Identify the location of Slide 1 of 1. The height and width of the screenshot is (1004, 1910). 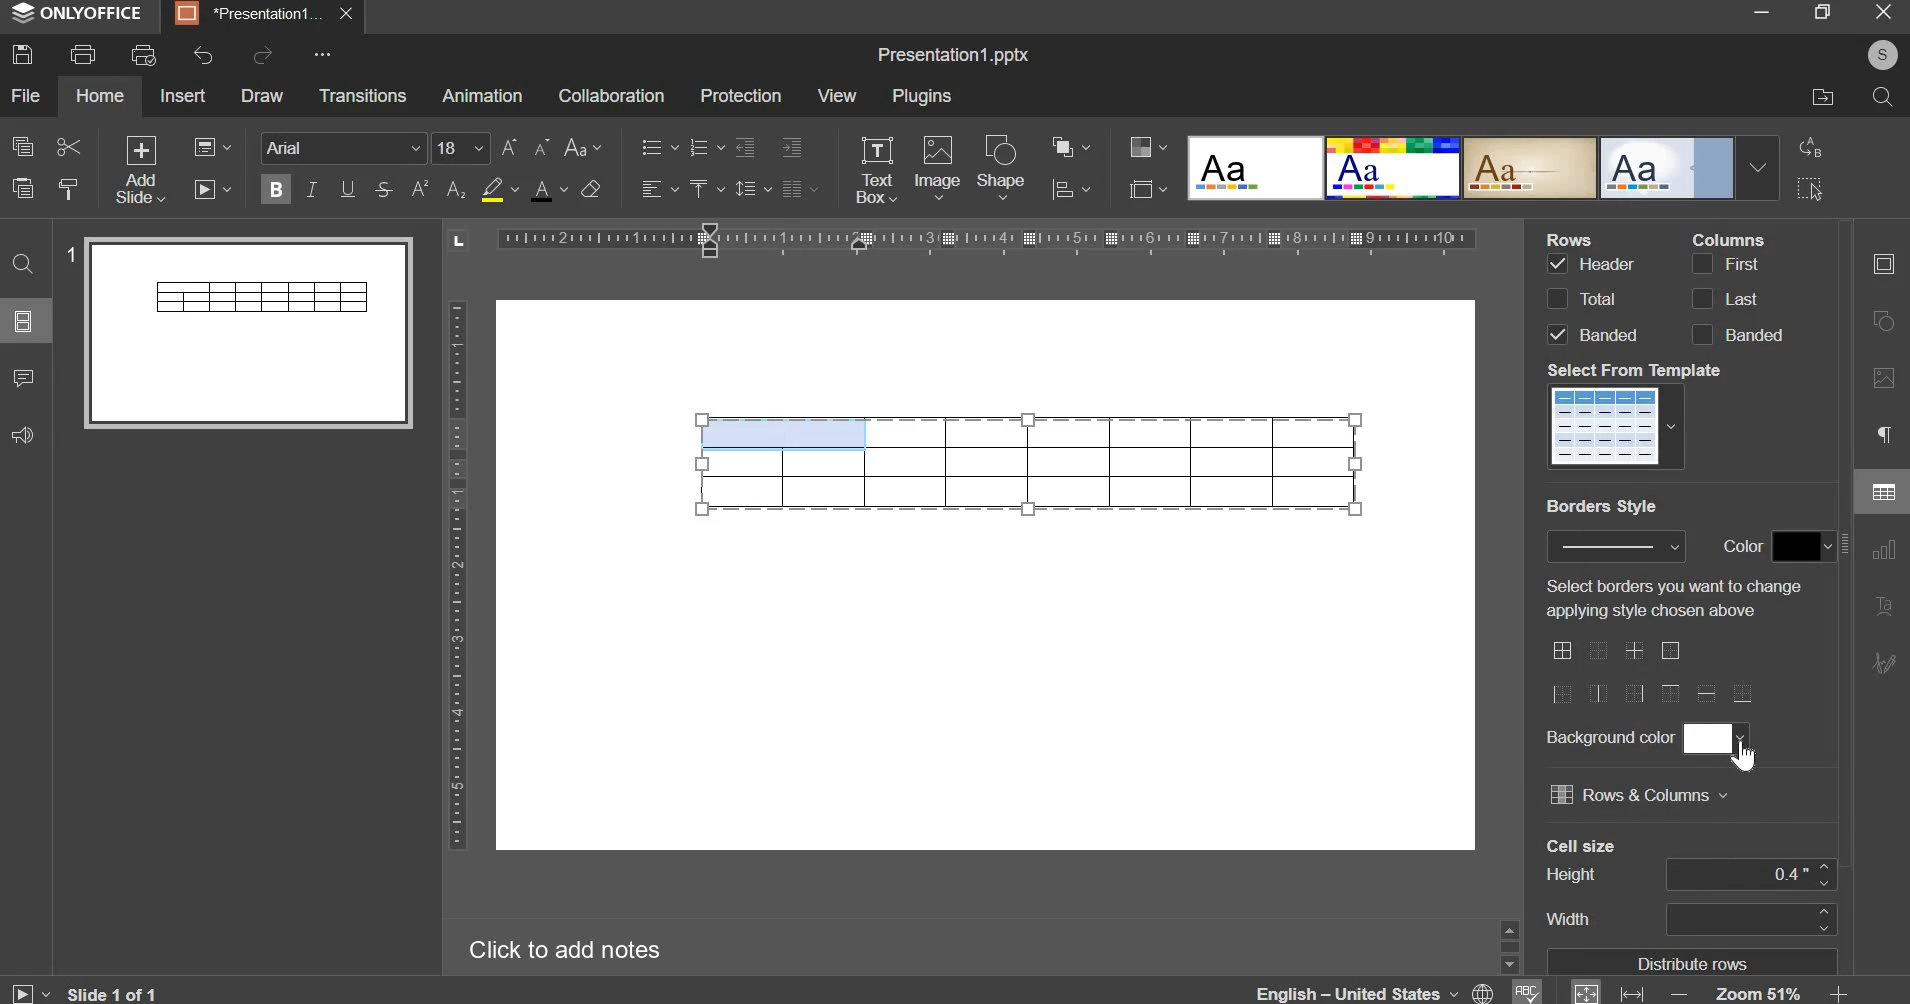
(83, 993).